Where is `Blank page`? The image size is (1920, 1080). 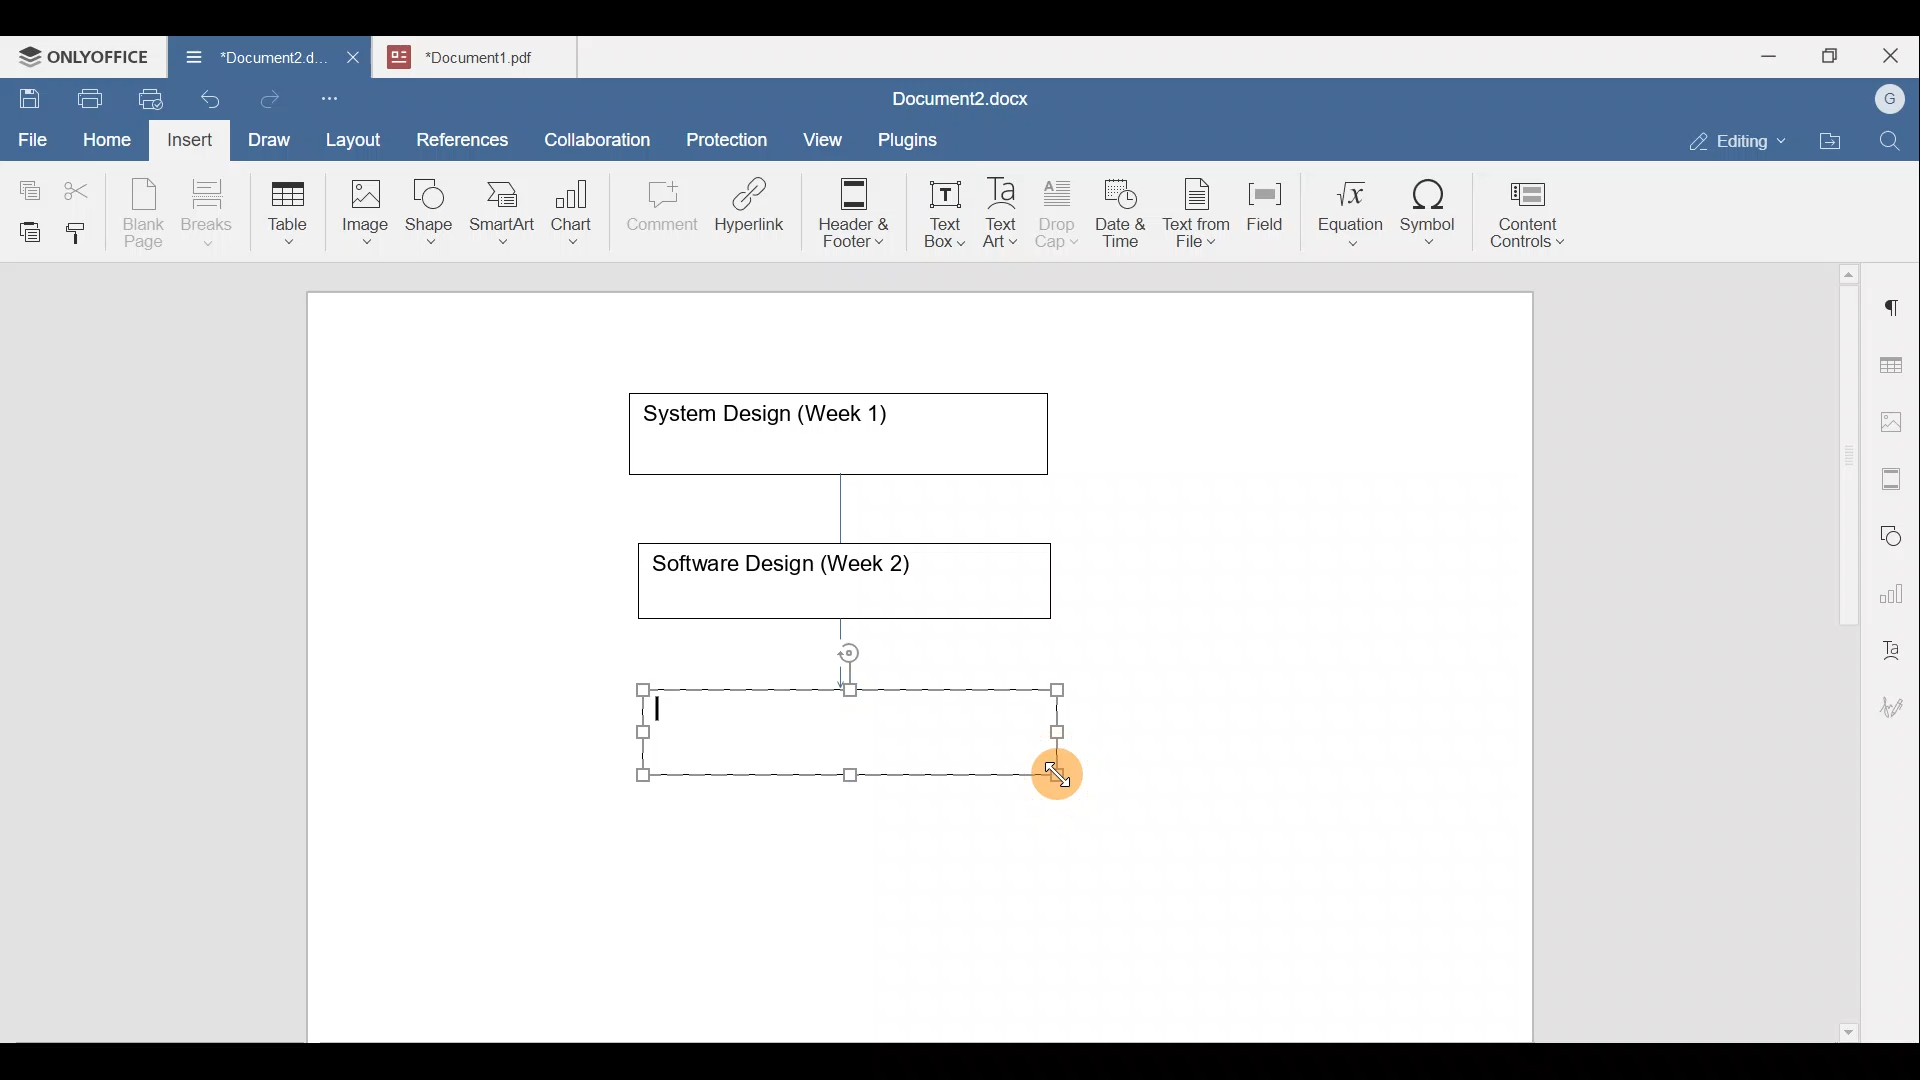
Blank page is located at coordinates (146, 213).